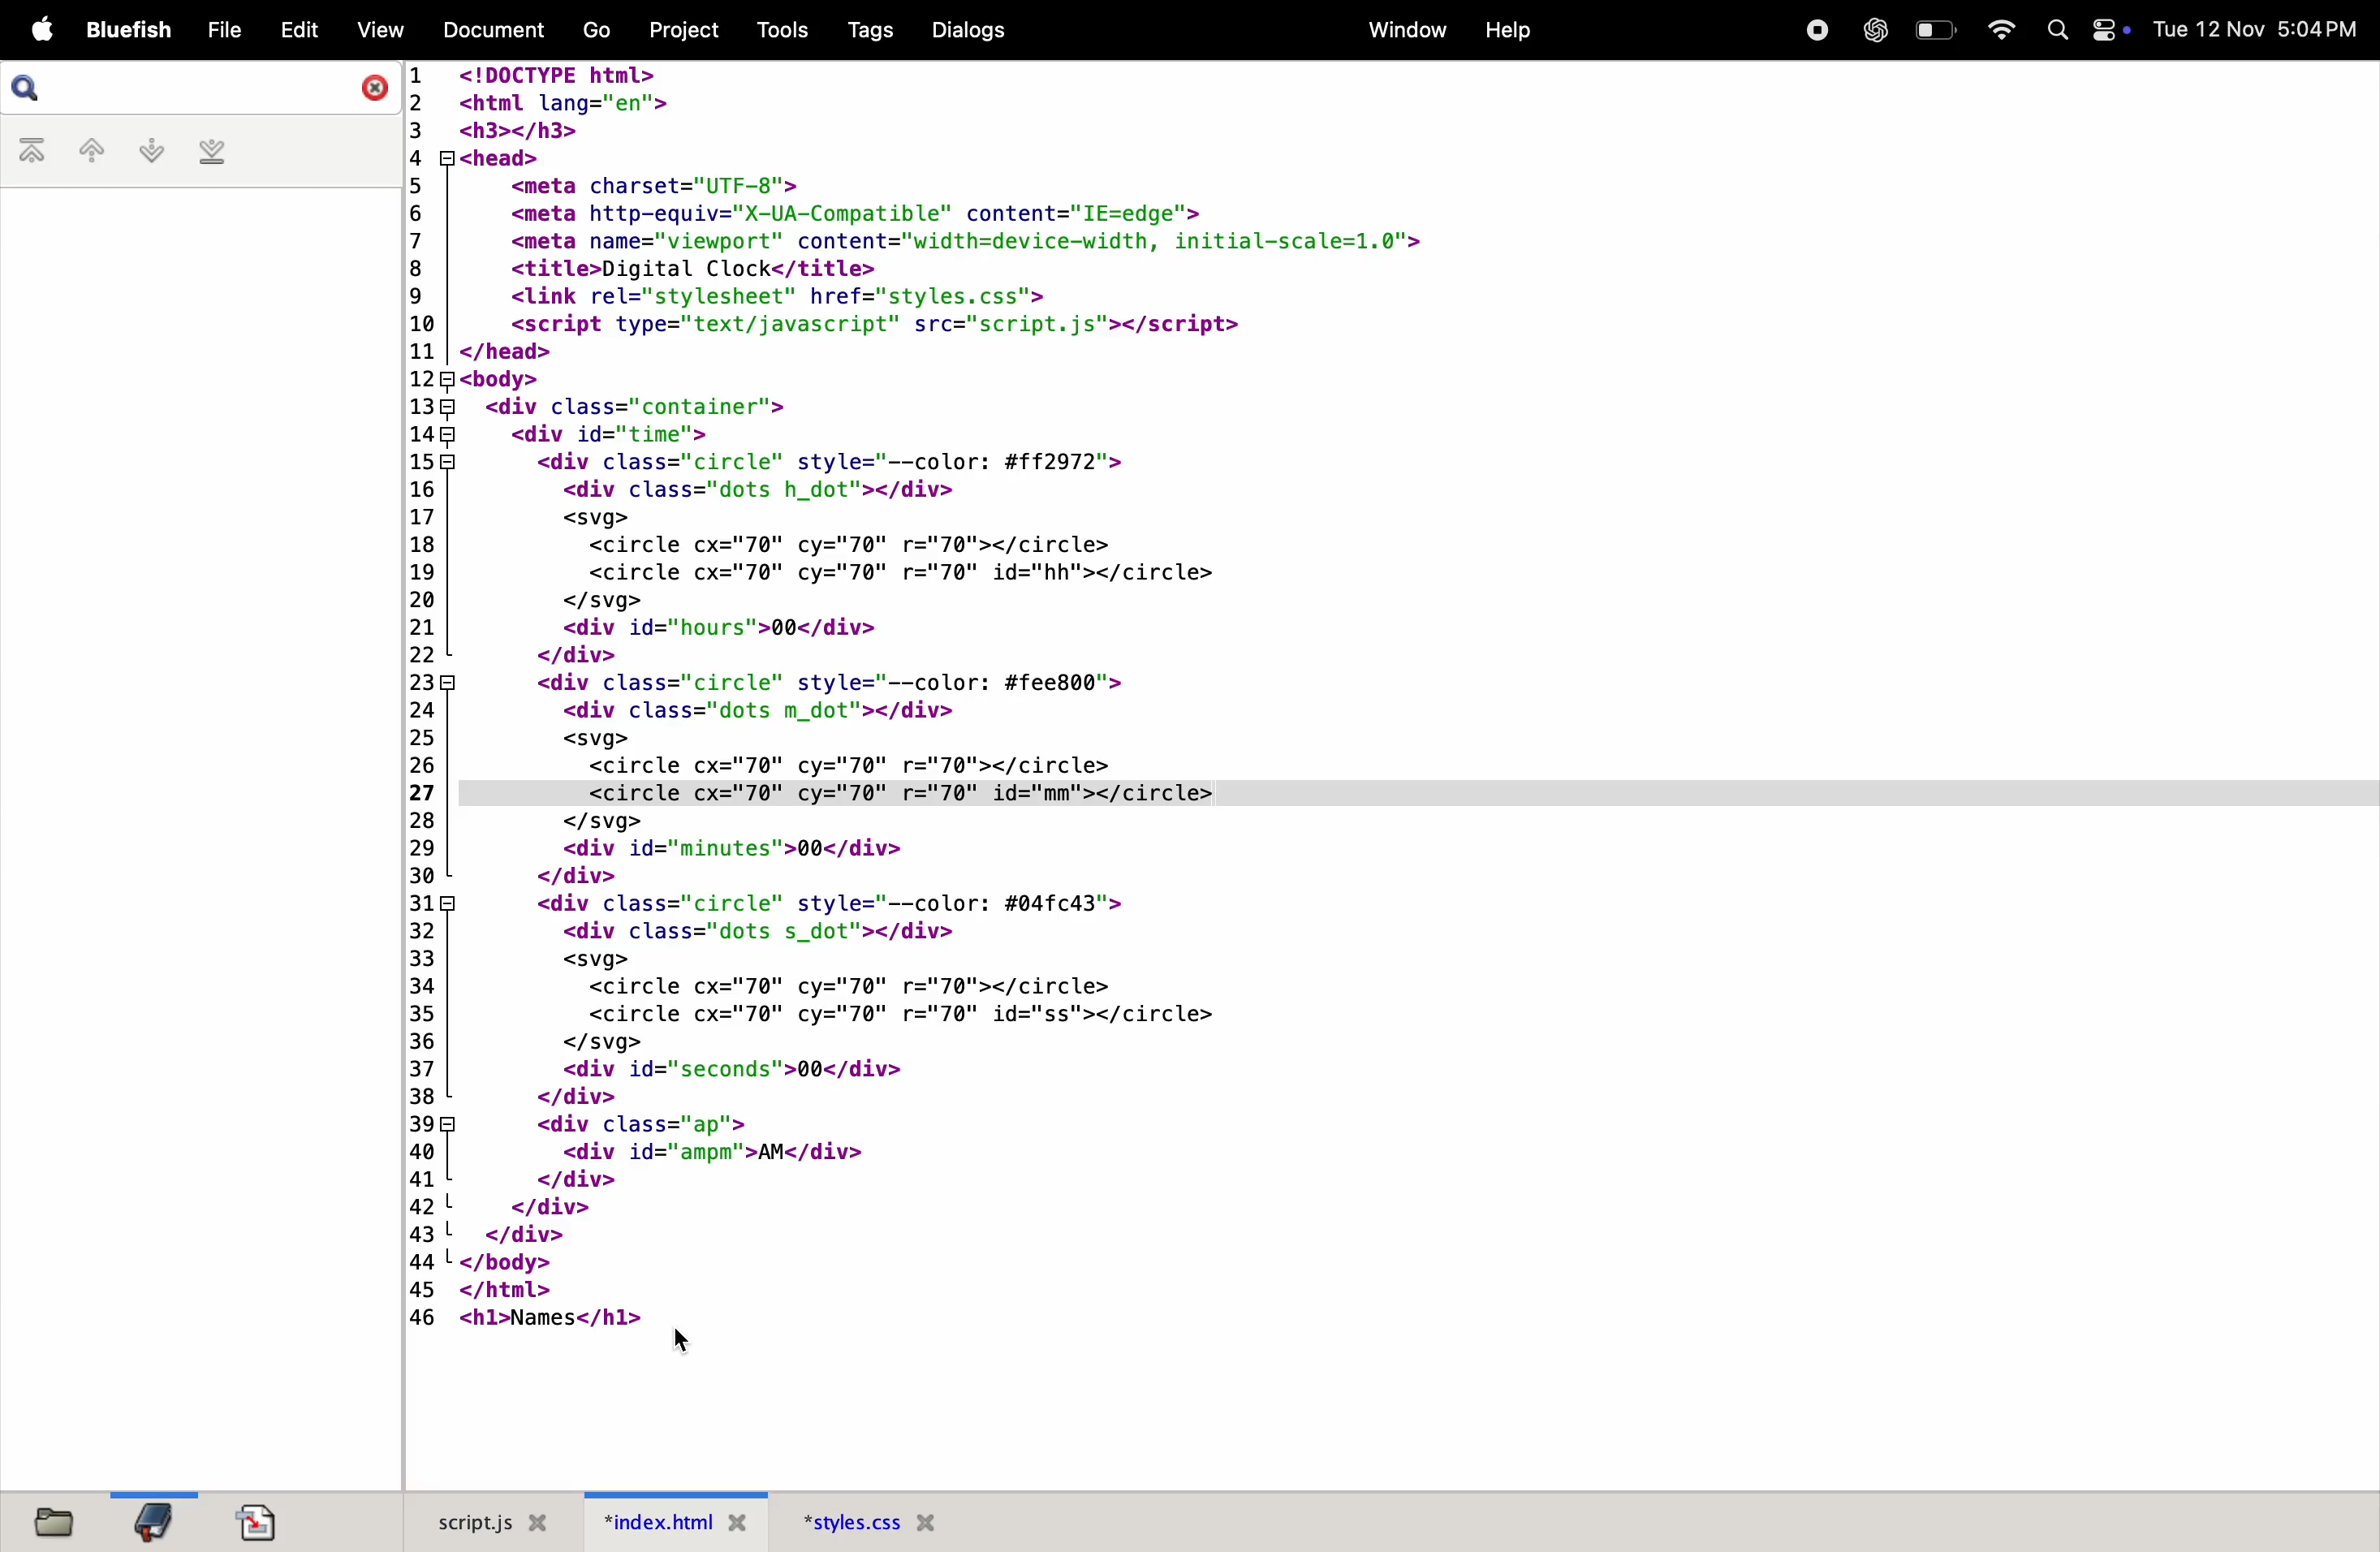 Image resolution: width=2380 pixels, height=1552 pixels. What do you see at coordinates (60, 1521) in the screenshot?
I see `file` at bounding box center [60, 1521].